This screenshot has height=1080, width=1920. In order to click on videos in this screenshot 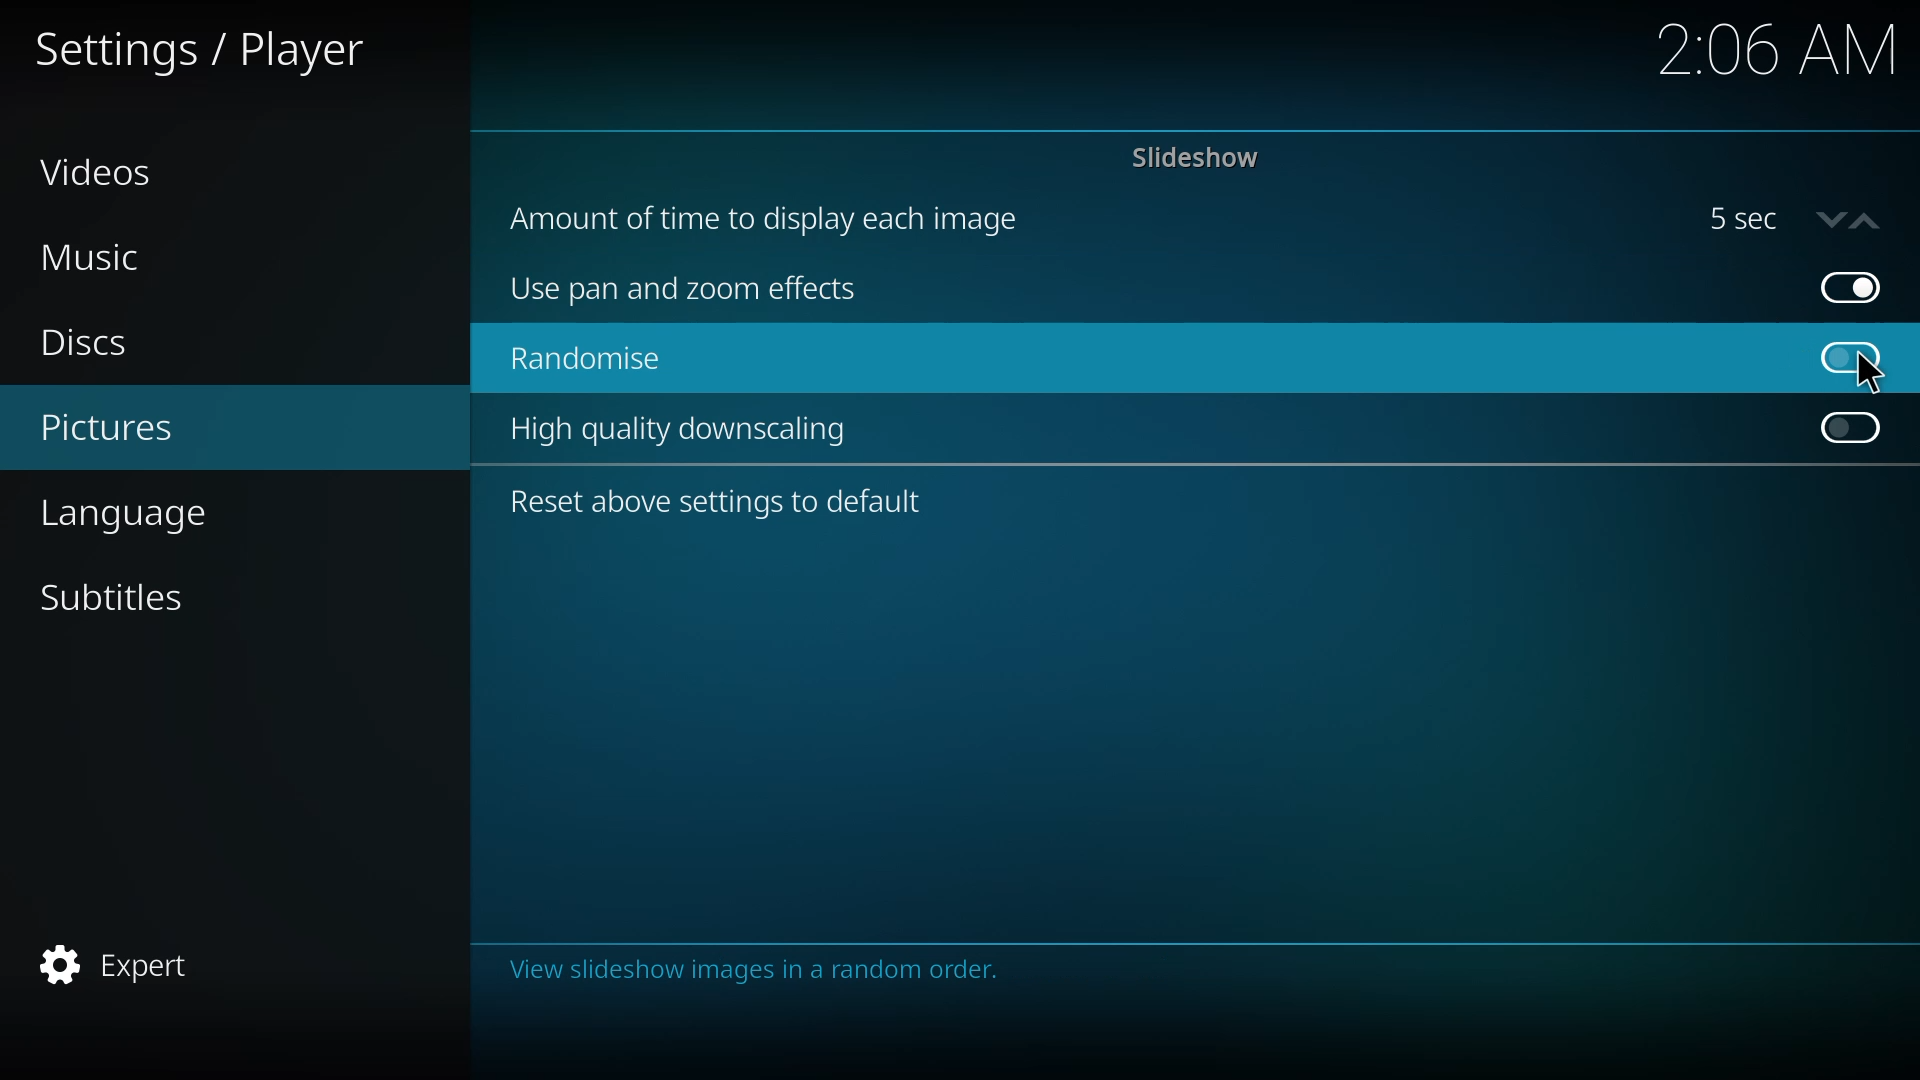, I will do `click(100, 169)`.